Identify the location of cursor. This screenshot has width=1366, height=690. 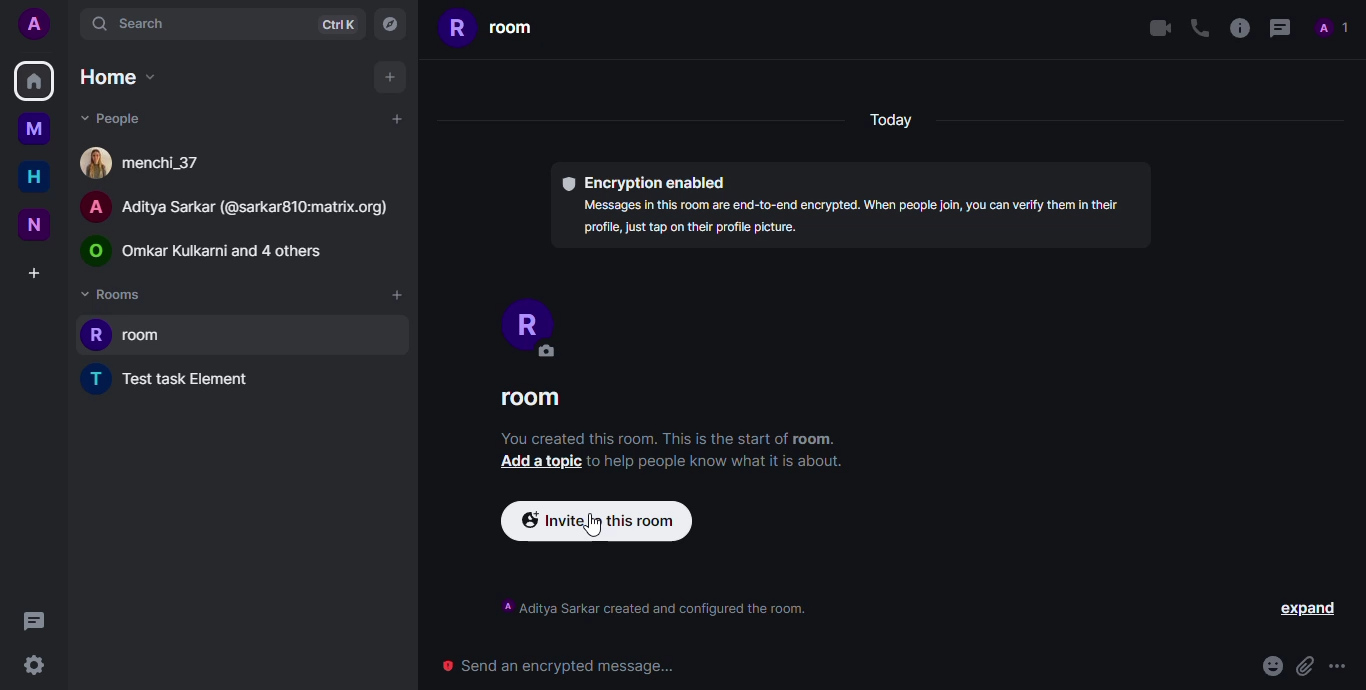
(595, 521).